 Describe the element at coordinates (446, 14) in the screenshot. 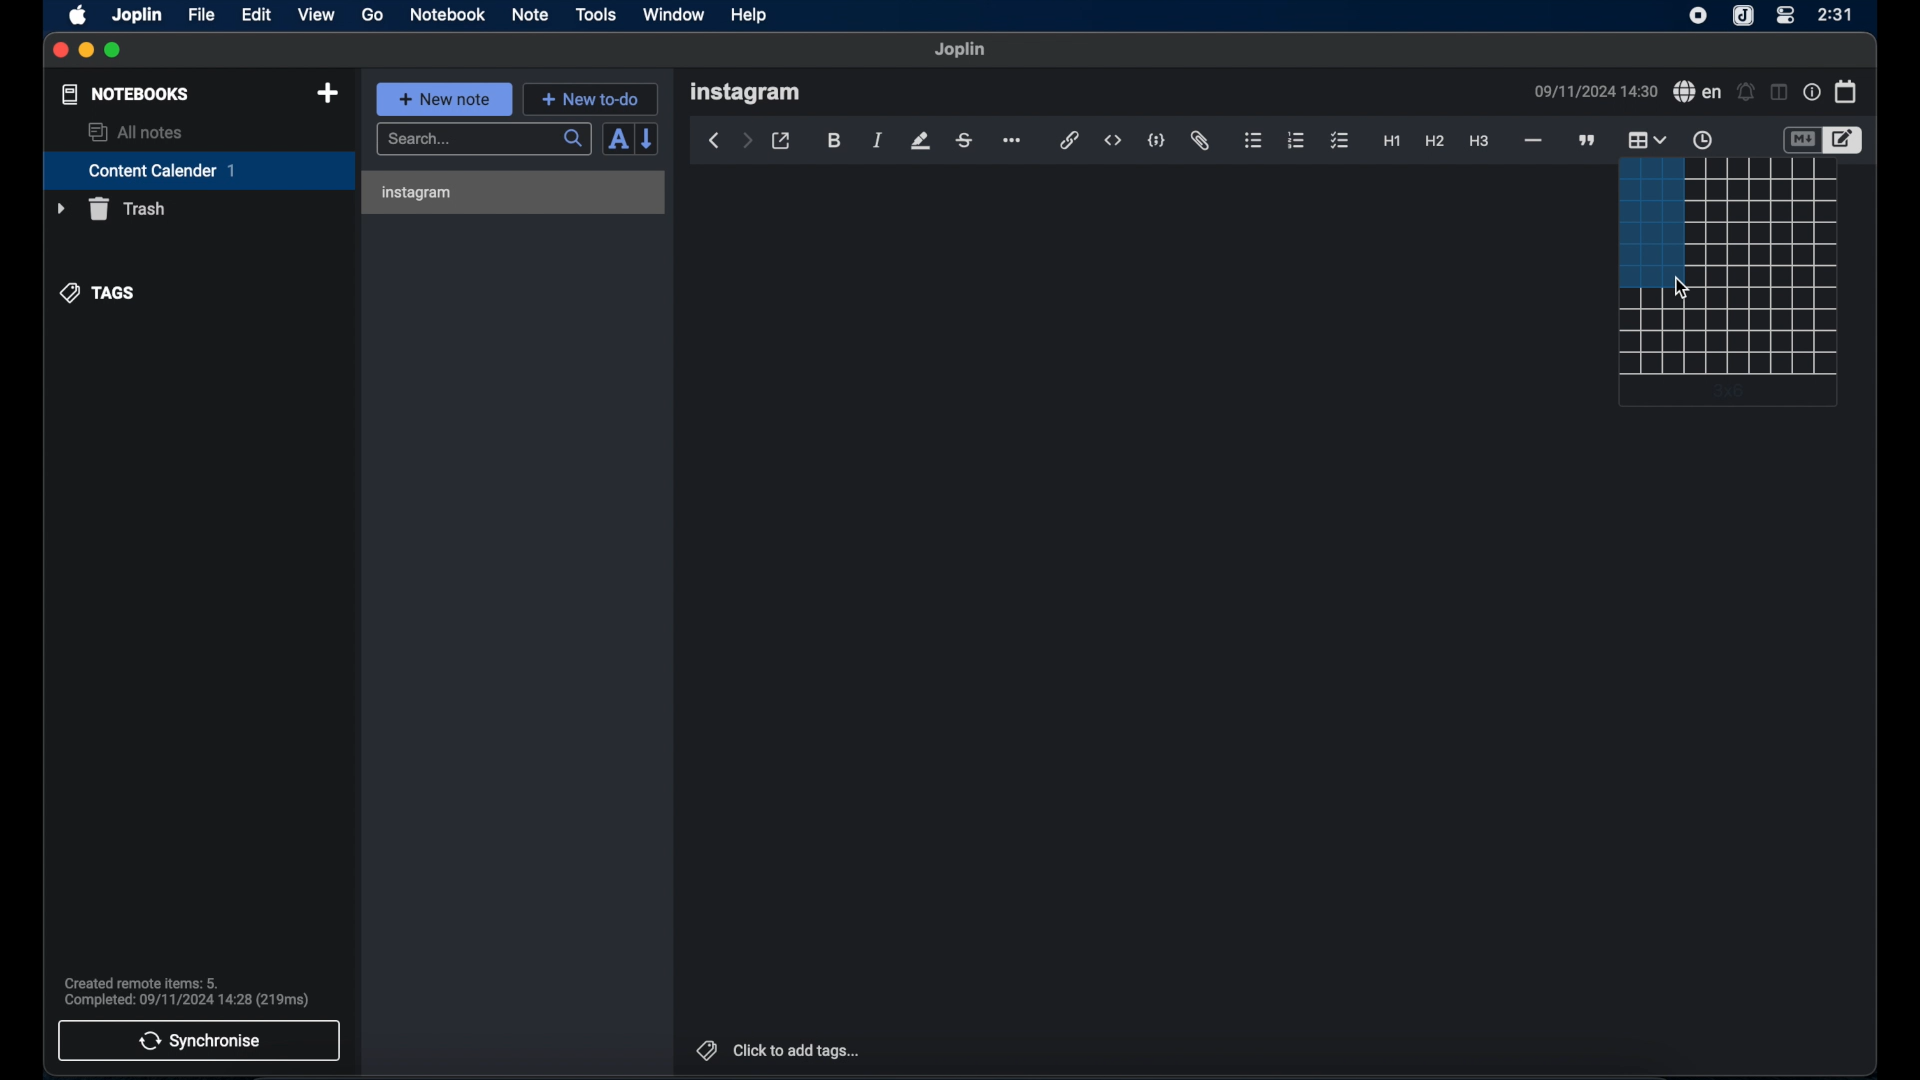

I see `notebook` at that location.